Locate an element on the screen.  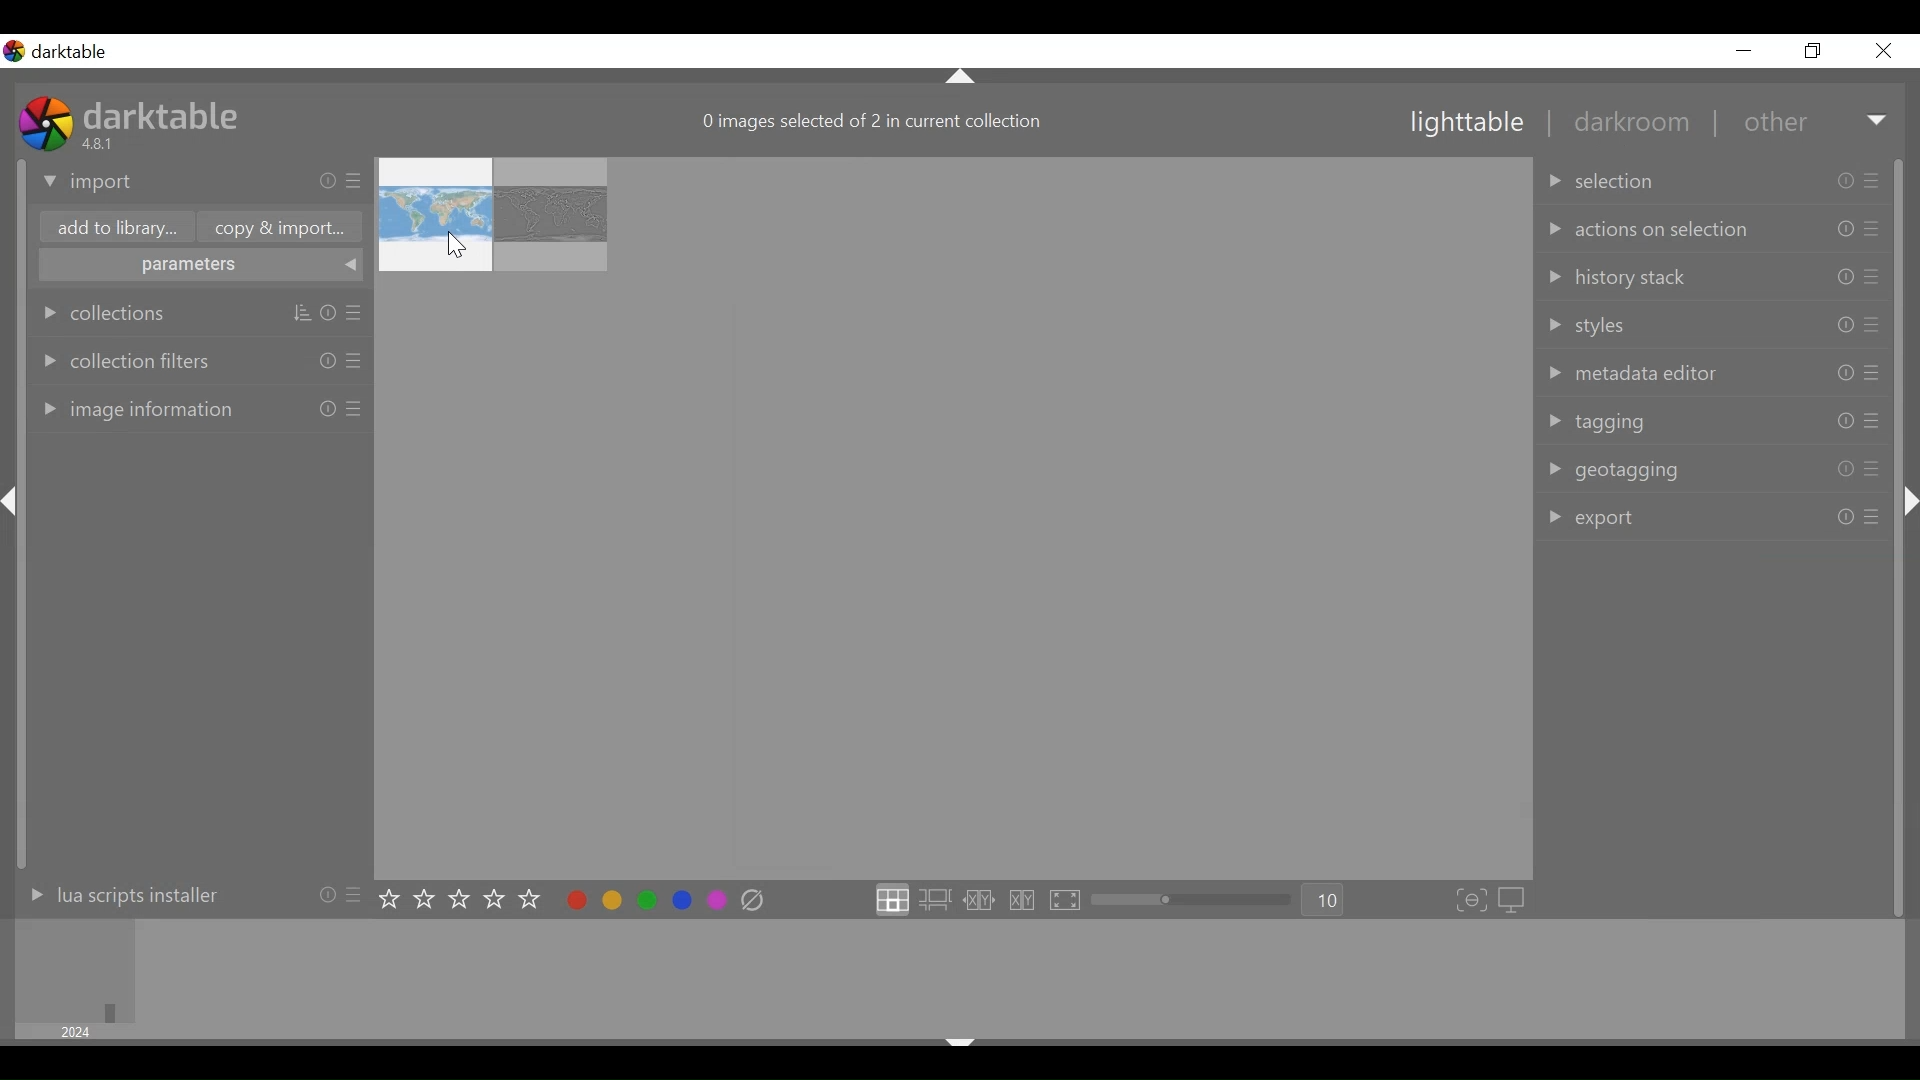
selection is located at coordinates (1716, 177).